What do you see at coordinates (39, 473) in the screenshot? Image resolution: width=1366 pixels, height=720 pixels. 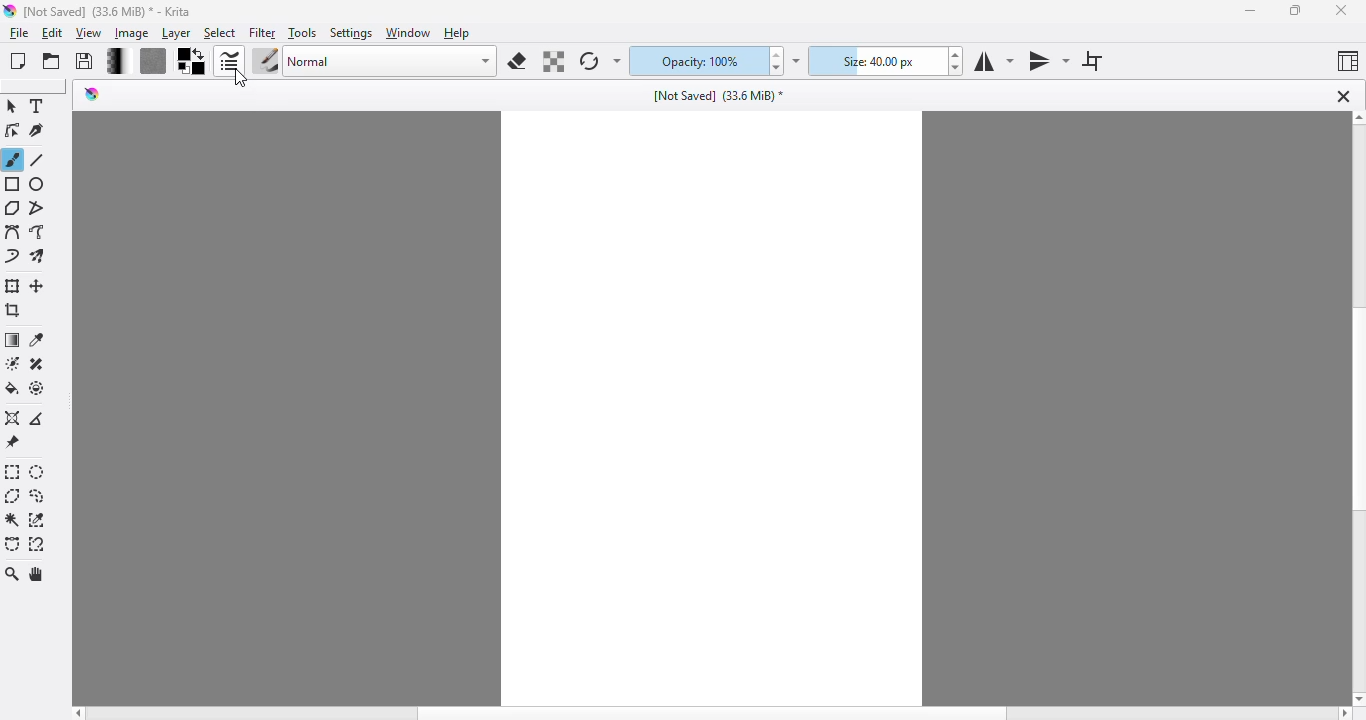 I see `elliptical selection tool` at bounding box center [39, 473].